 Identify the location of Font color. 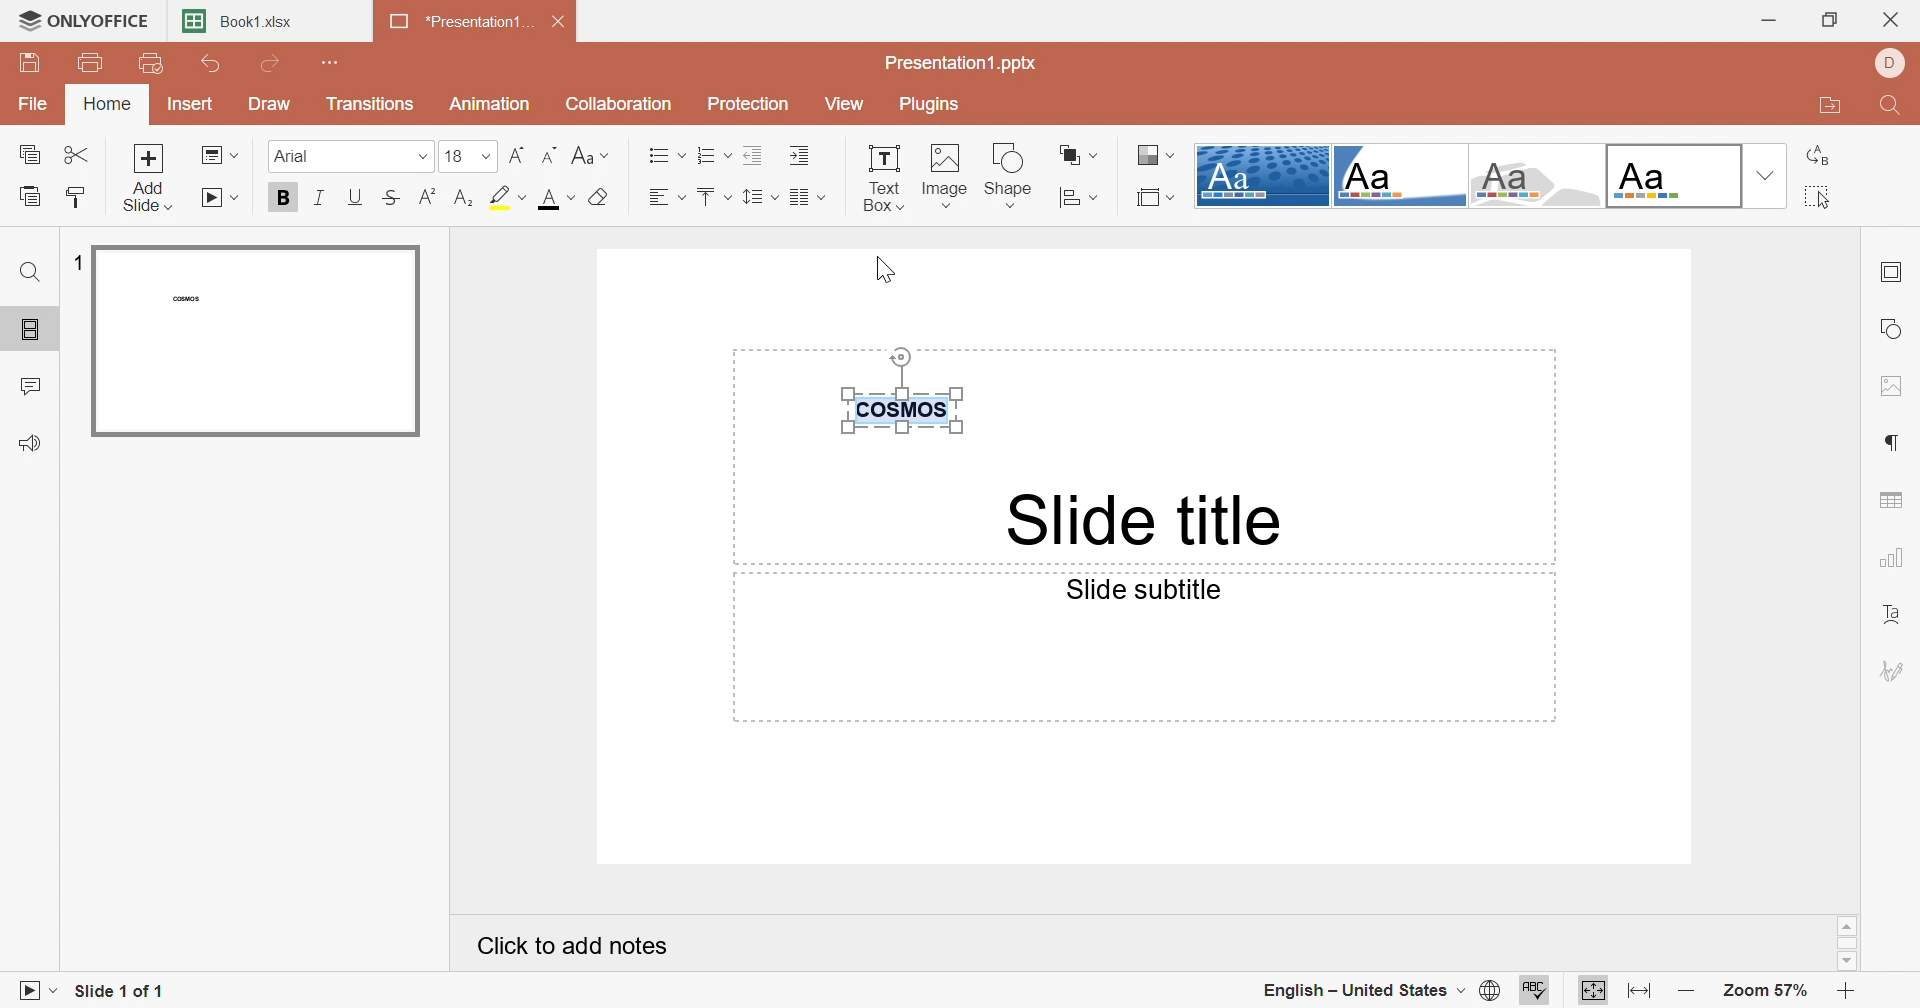
(556, 201).